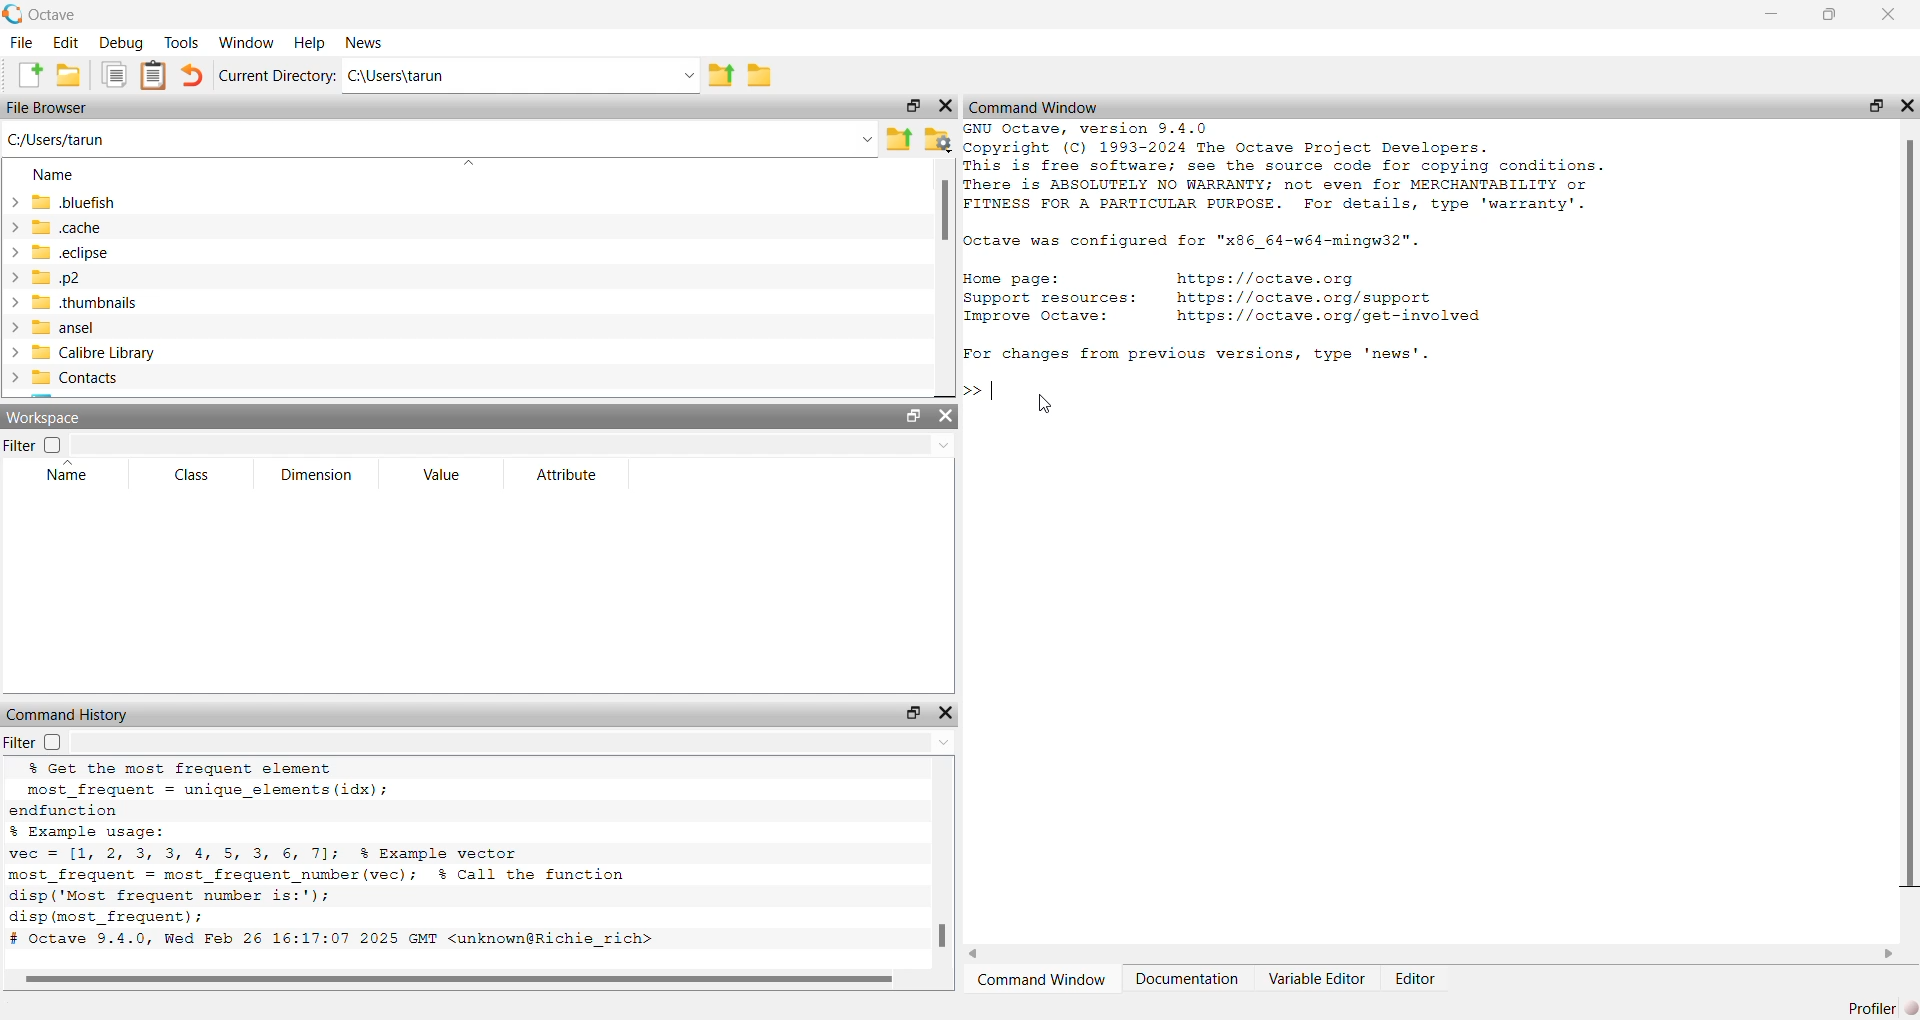 This screenshot has width=1920, height=1020. What do you see at coordinates (34, 445) in the screenshot?
I see `Filter` at bounding box center [34, 445].